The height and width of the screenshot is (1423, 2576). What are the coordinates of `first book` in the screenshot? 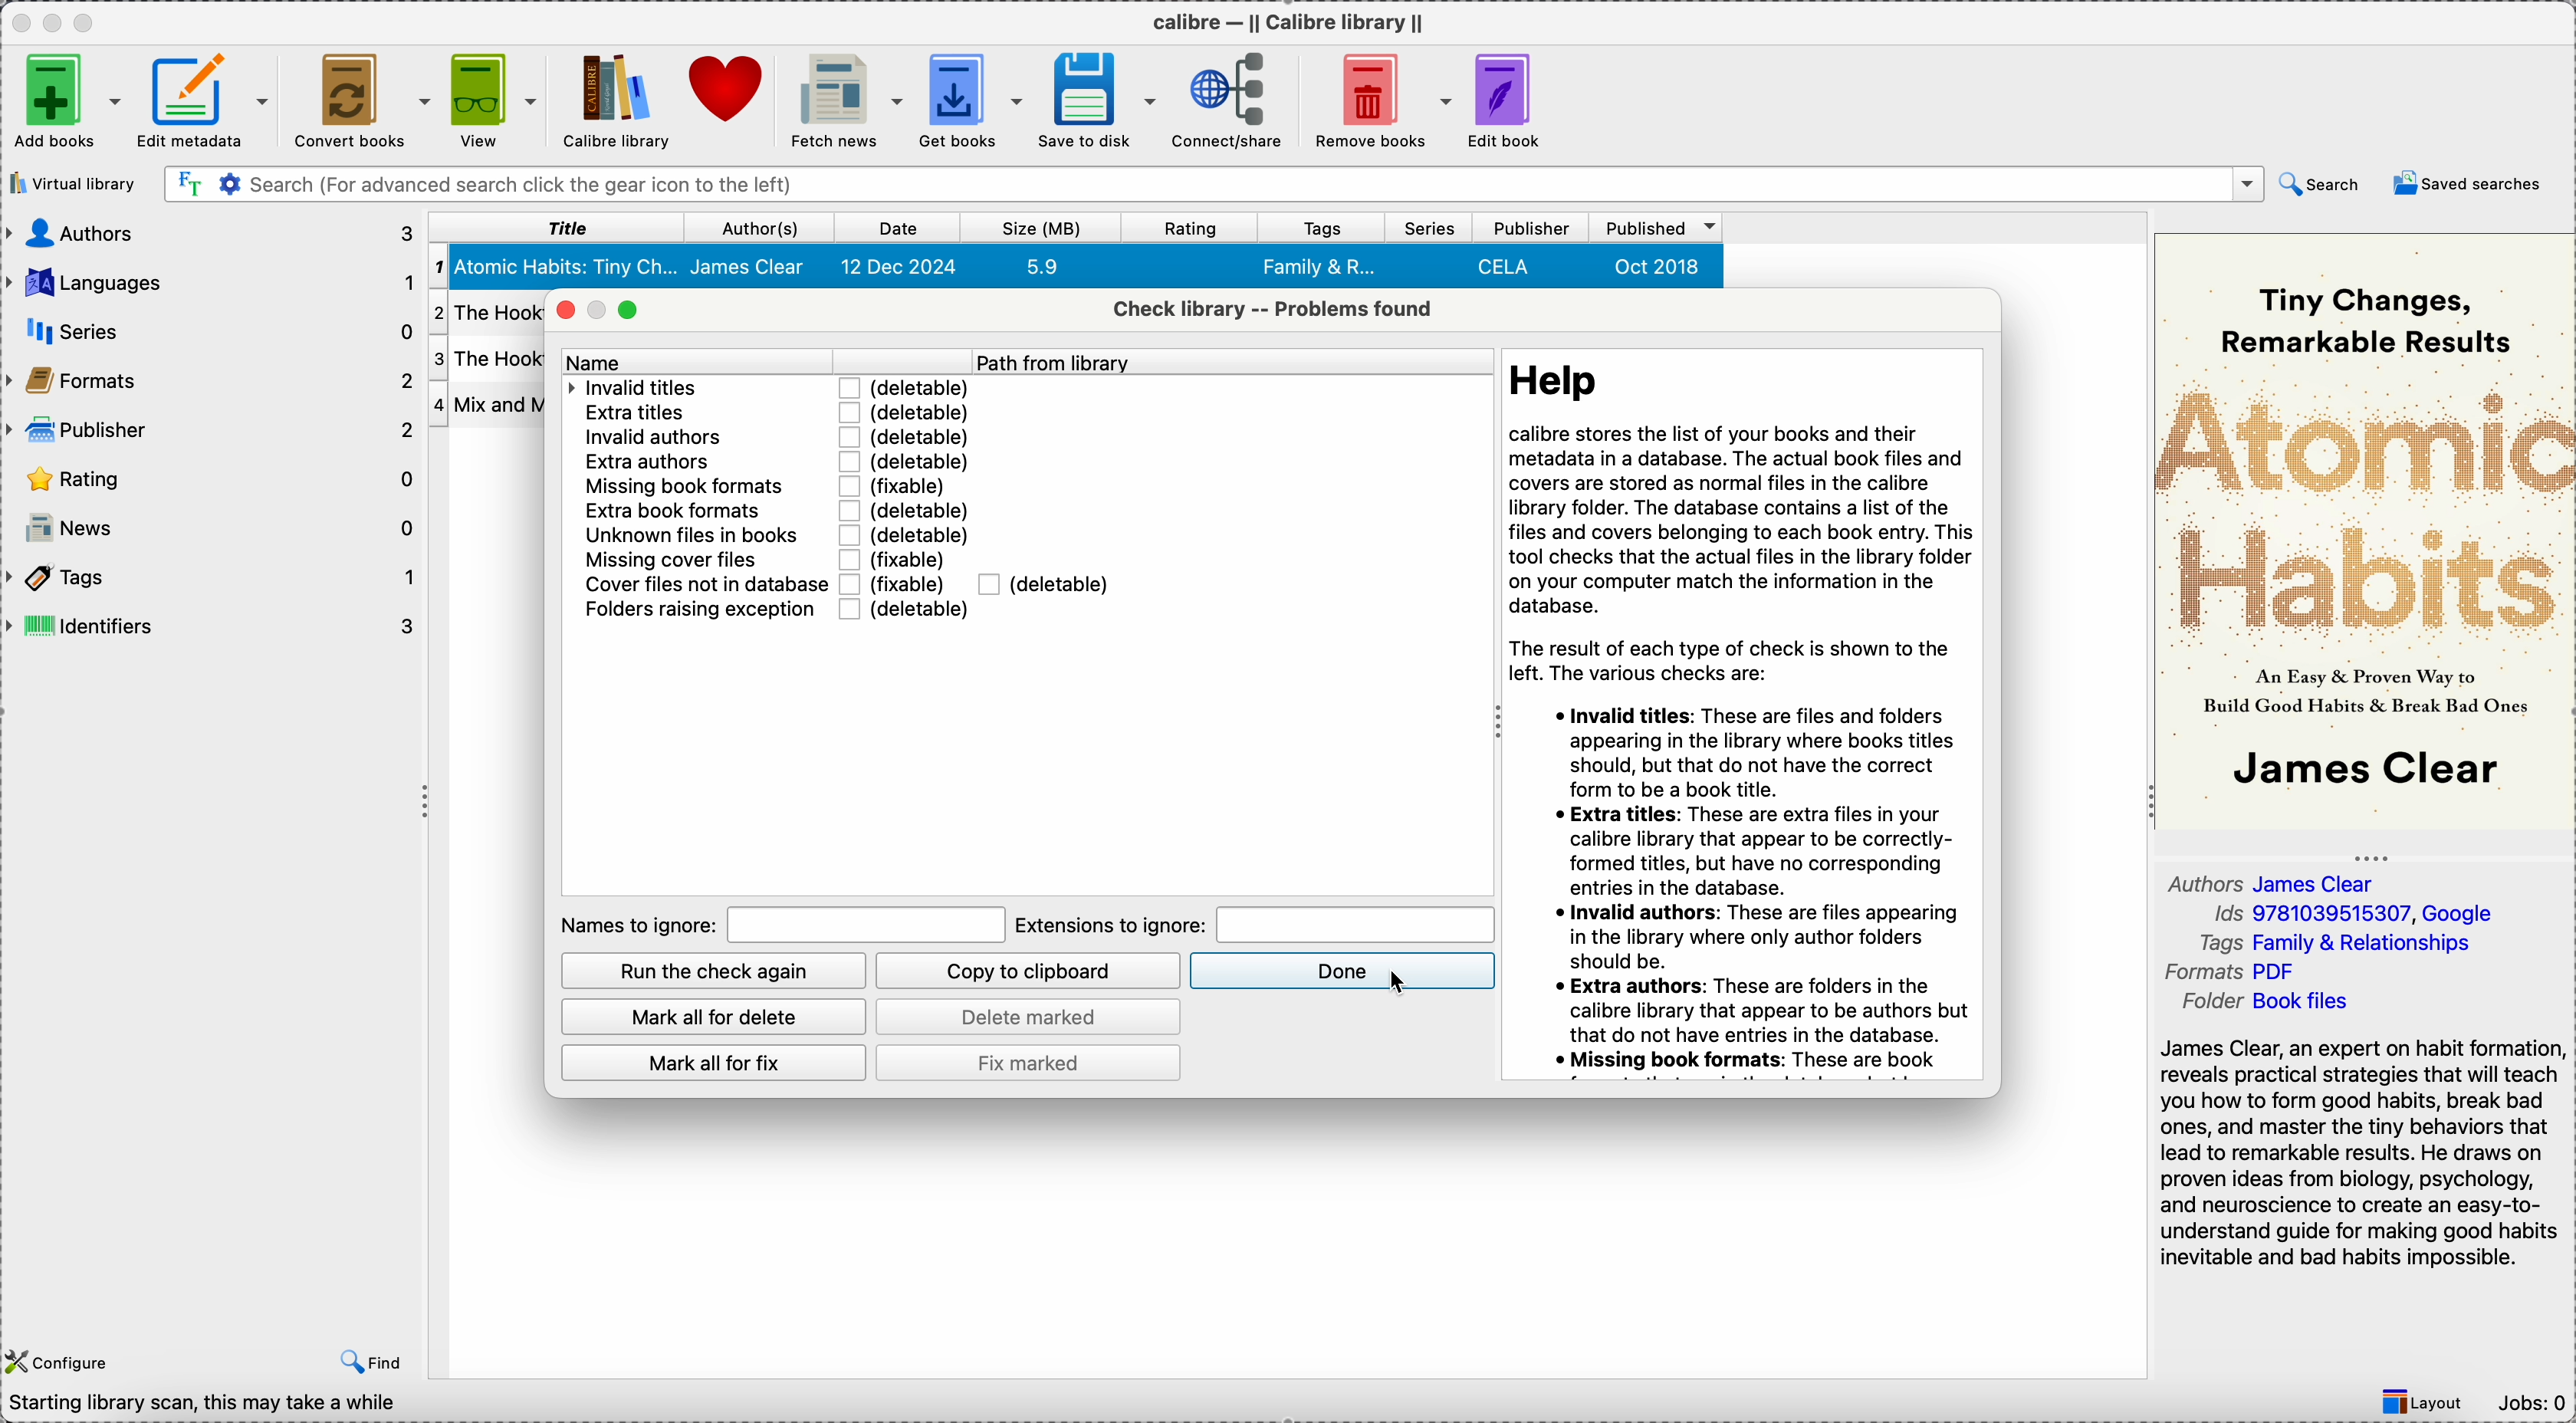 It's located at (1074, 268).